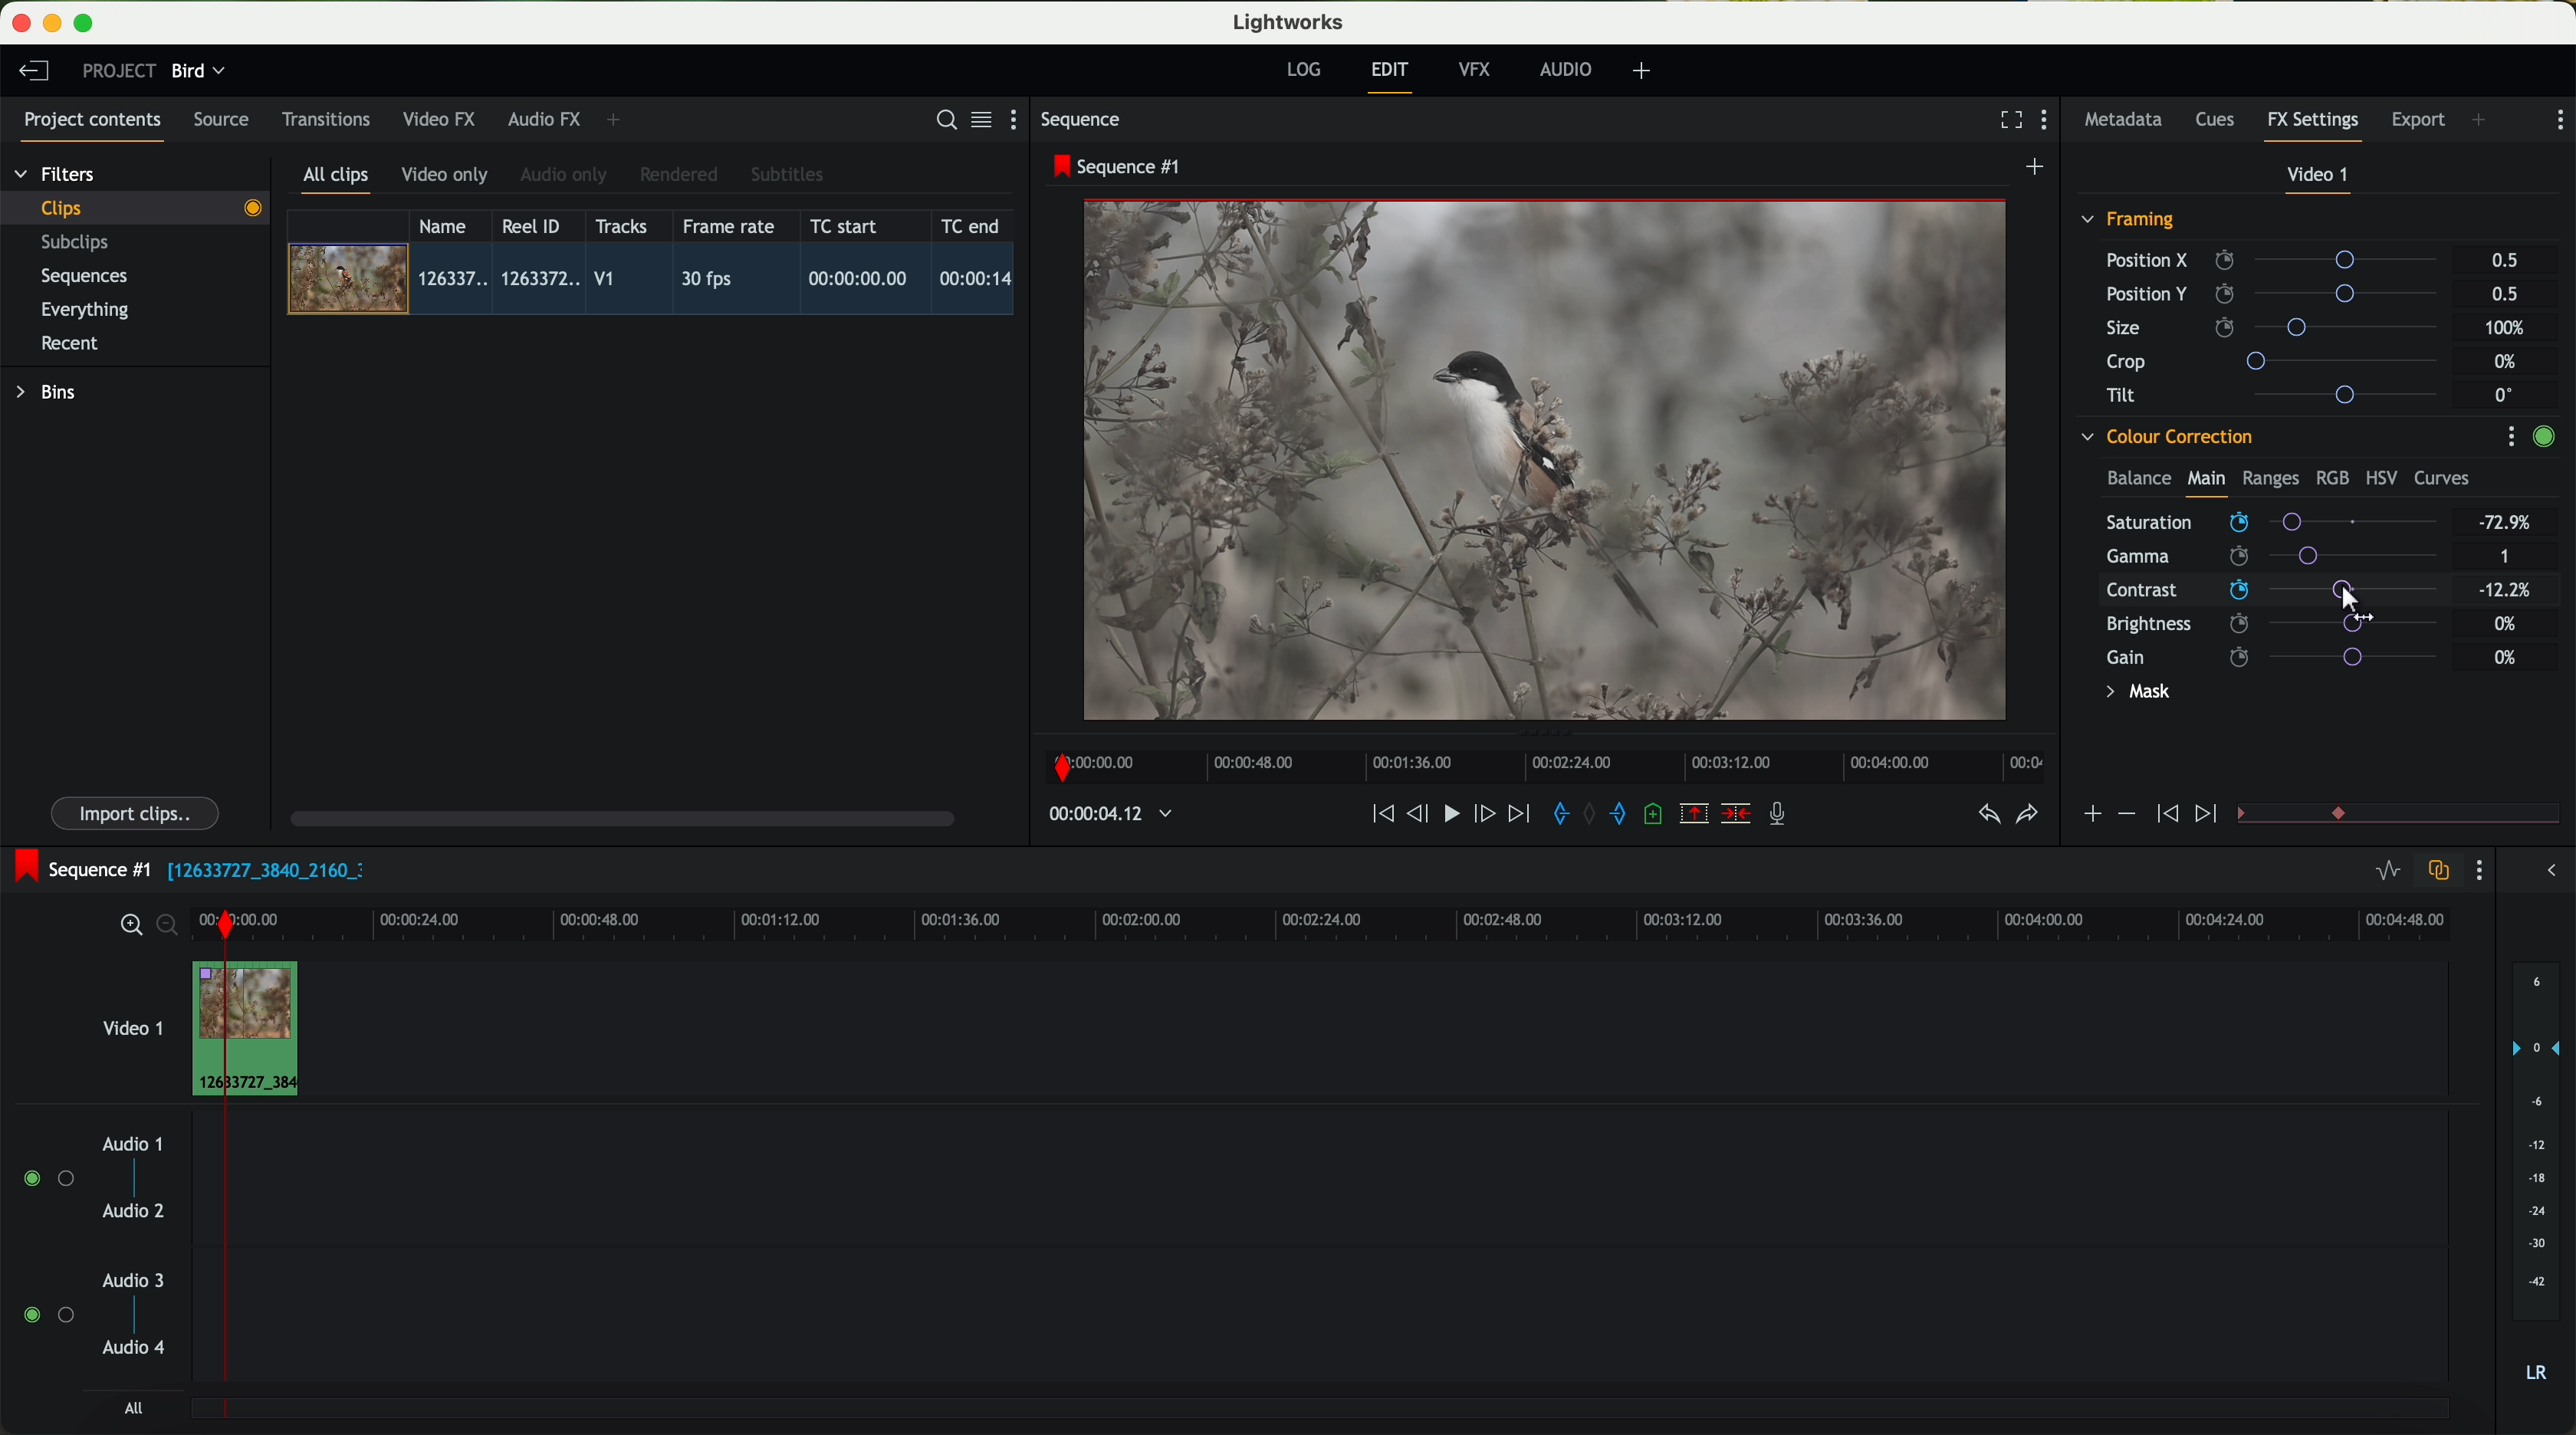 The image size is (2576, 1435). I want to click on black, so click(258, 868).